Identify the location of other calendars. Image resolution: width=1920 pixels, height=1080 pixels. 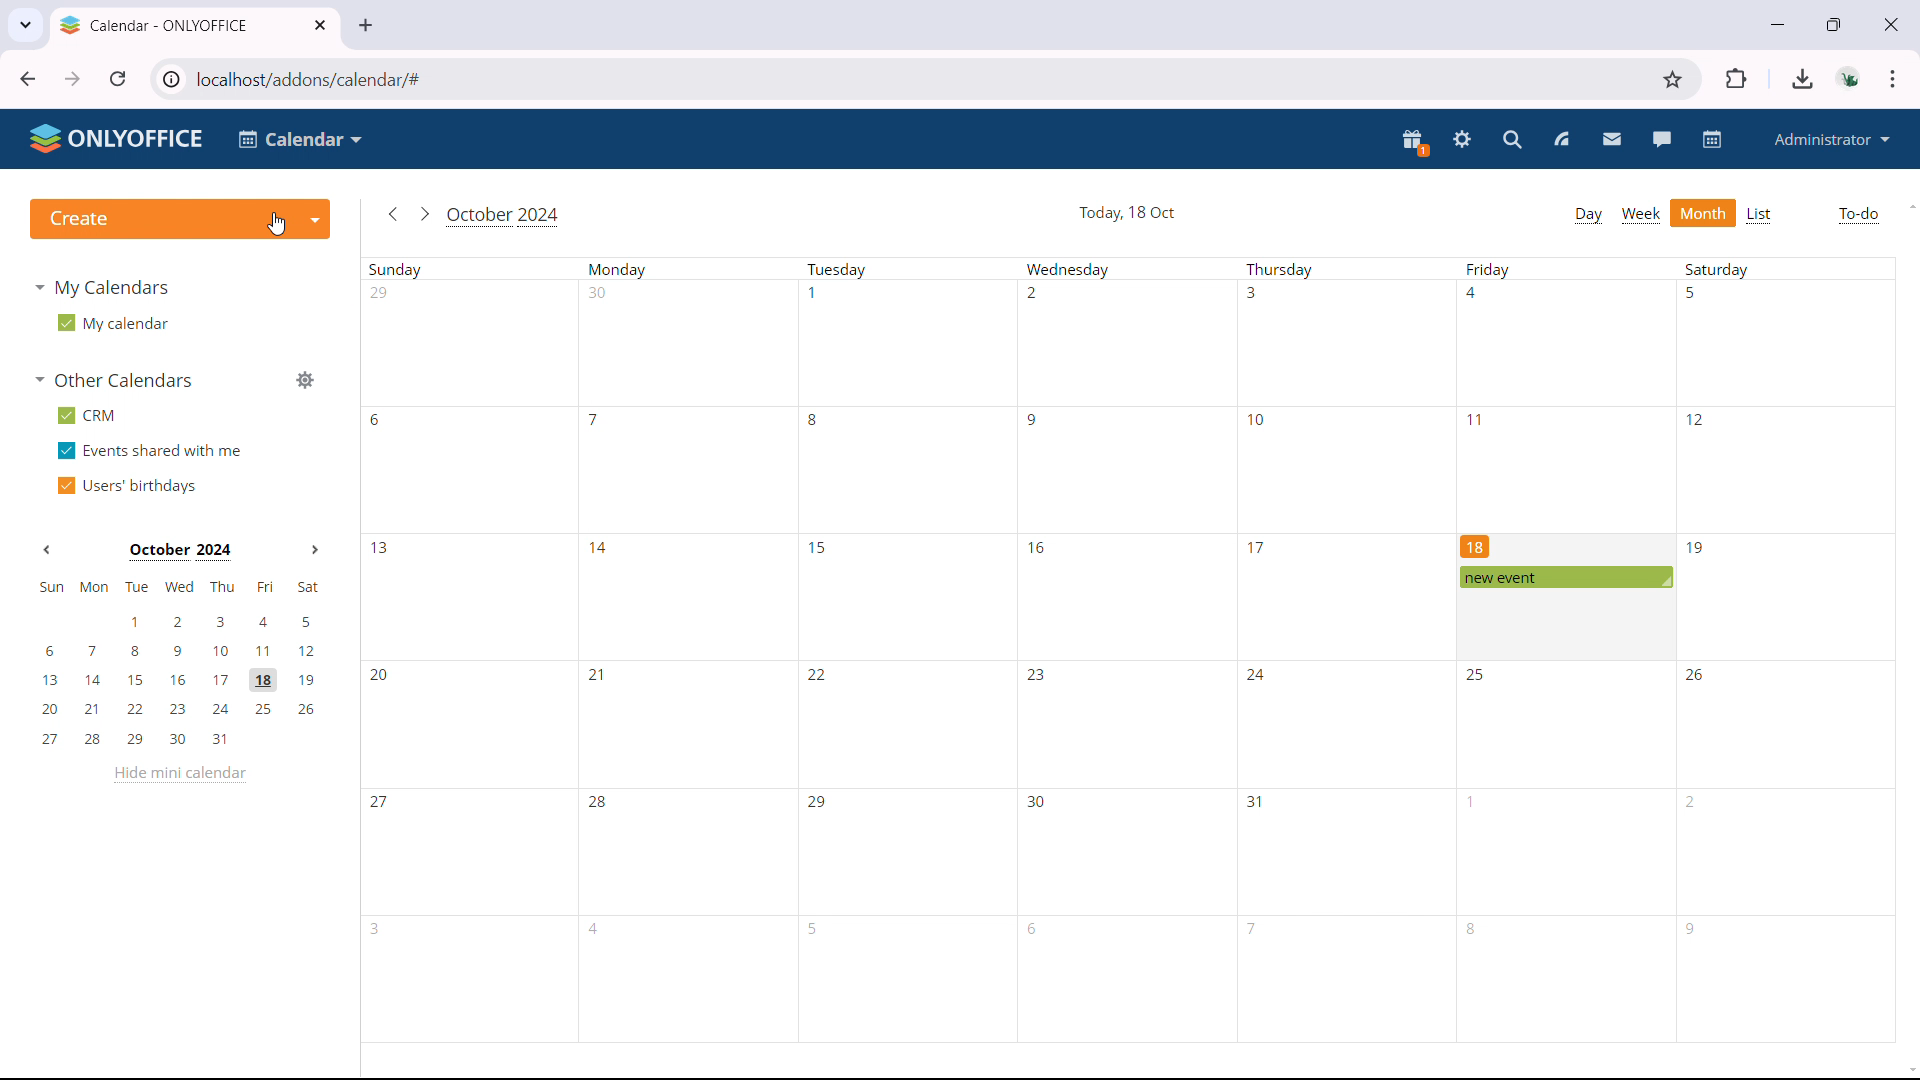
(115, 381).